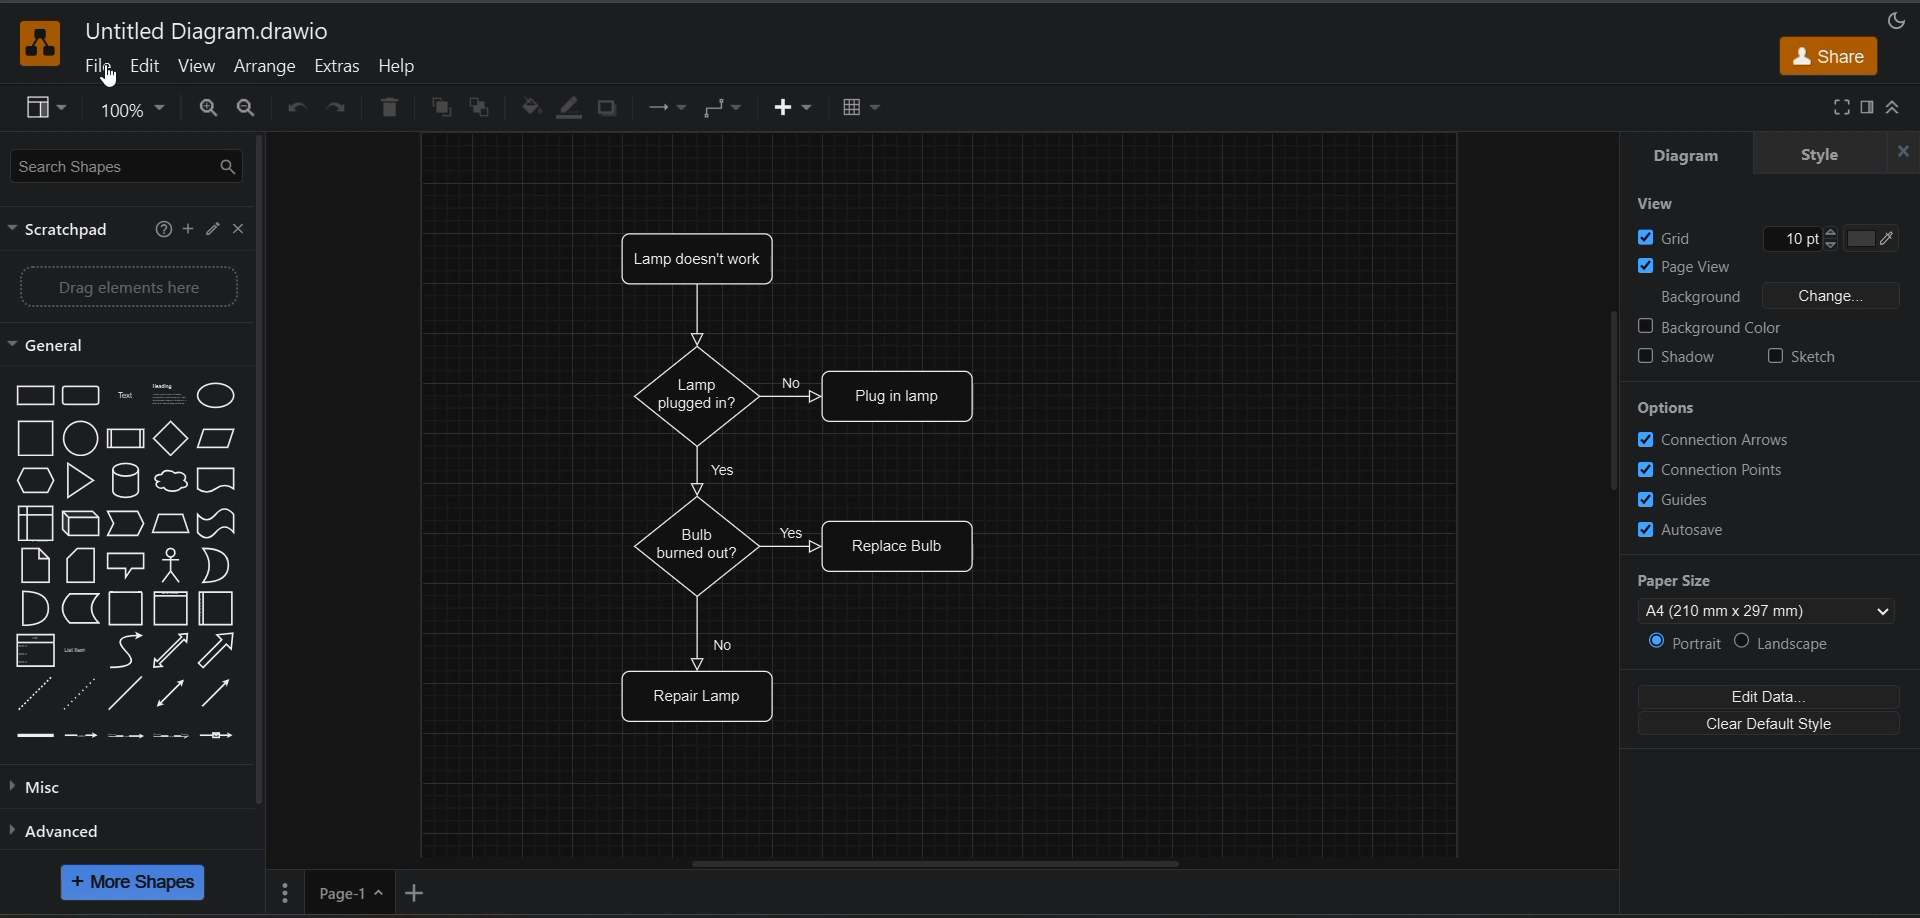 The width and height of the screenshot is (1920, 918). What do you see at coordinates (125, 165) in the screenshot?
I see `search shapes` at bounding box center [125, 165].